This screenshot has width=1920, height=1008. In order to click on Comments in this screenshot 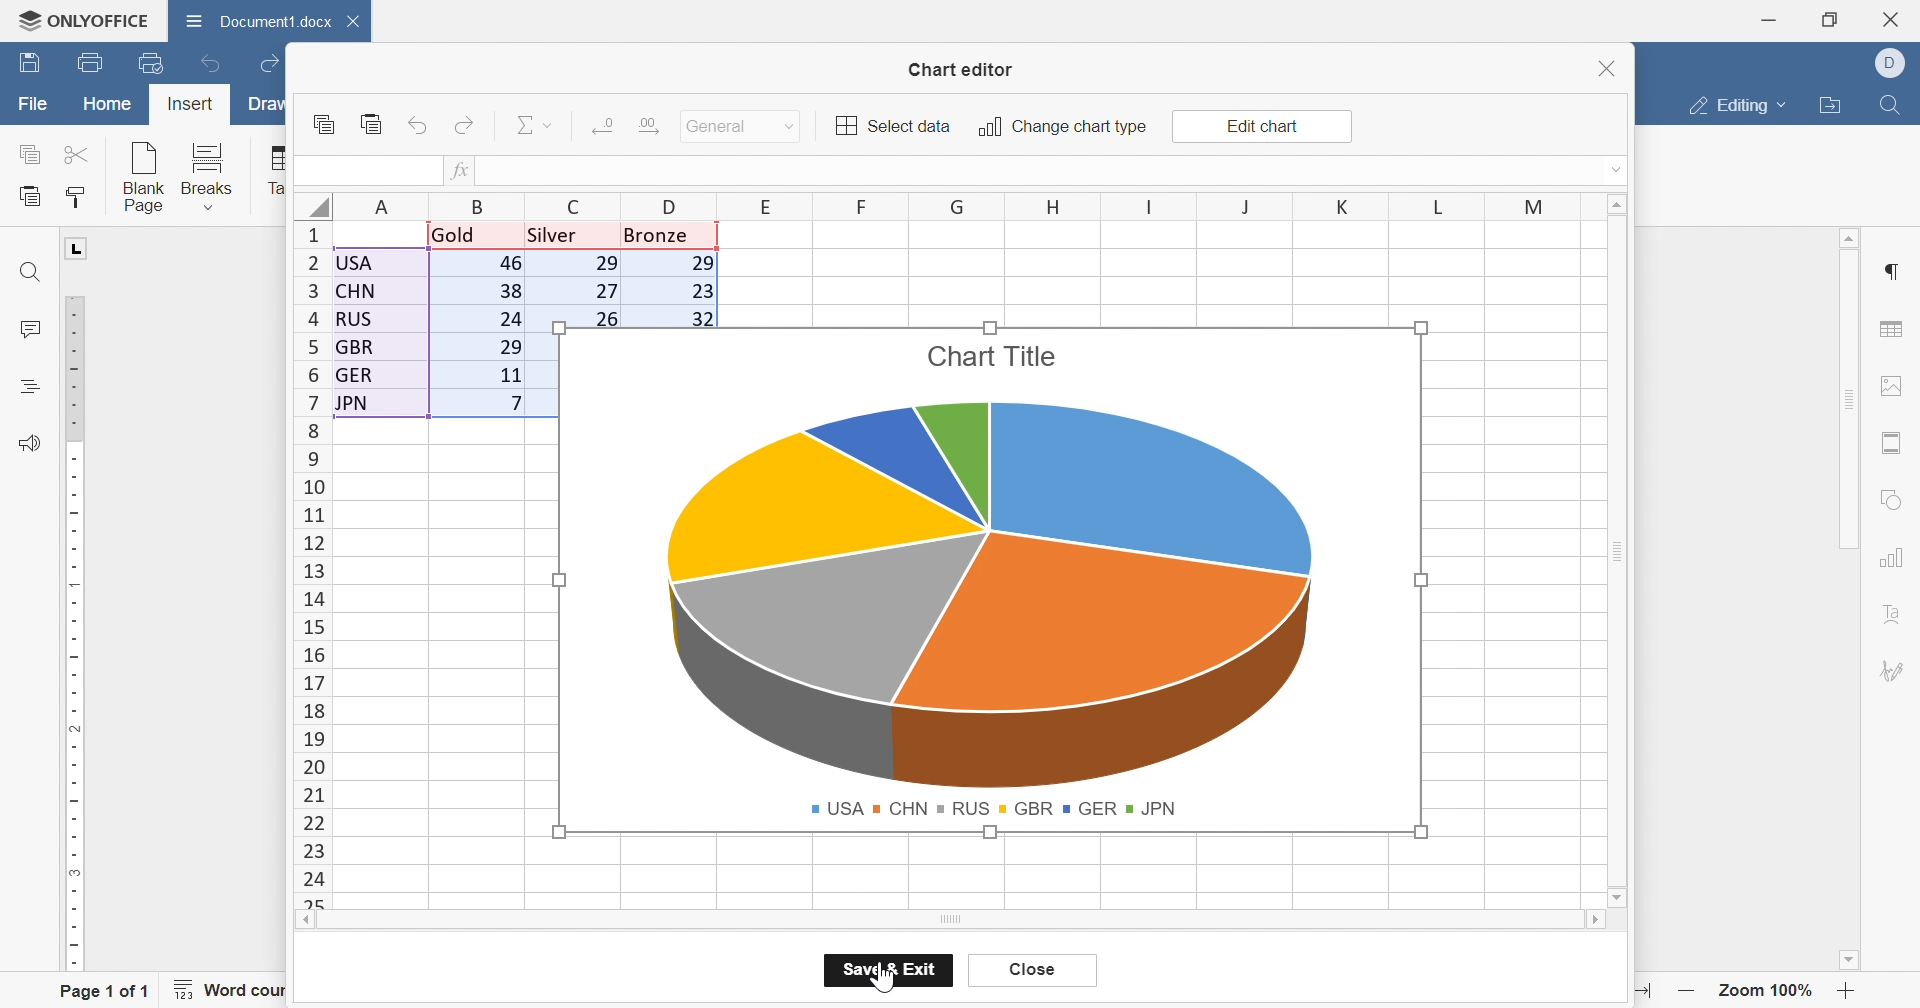, I will do `click(29, 331)`.